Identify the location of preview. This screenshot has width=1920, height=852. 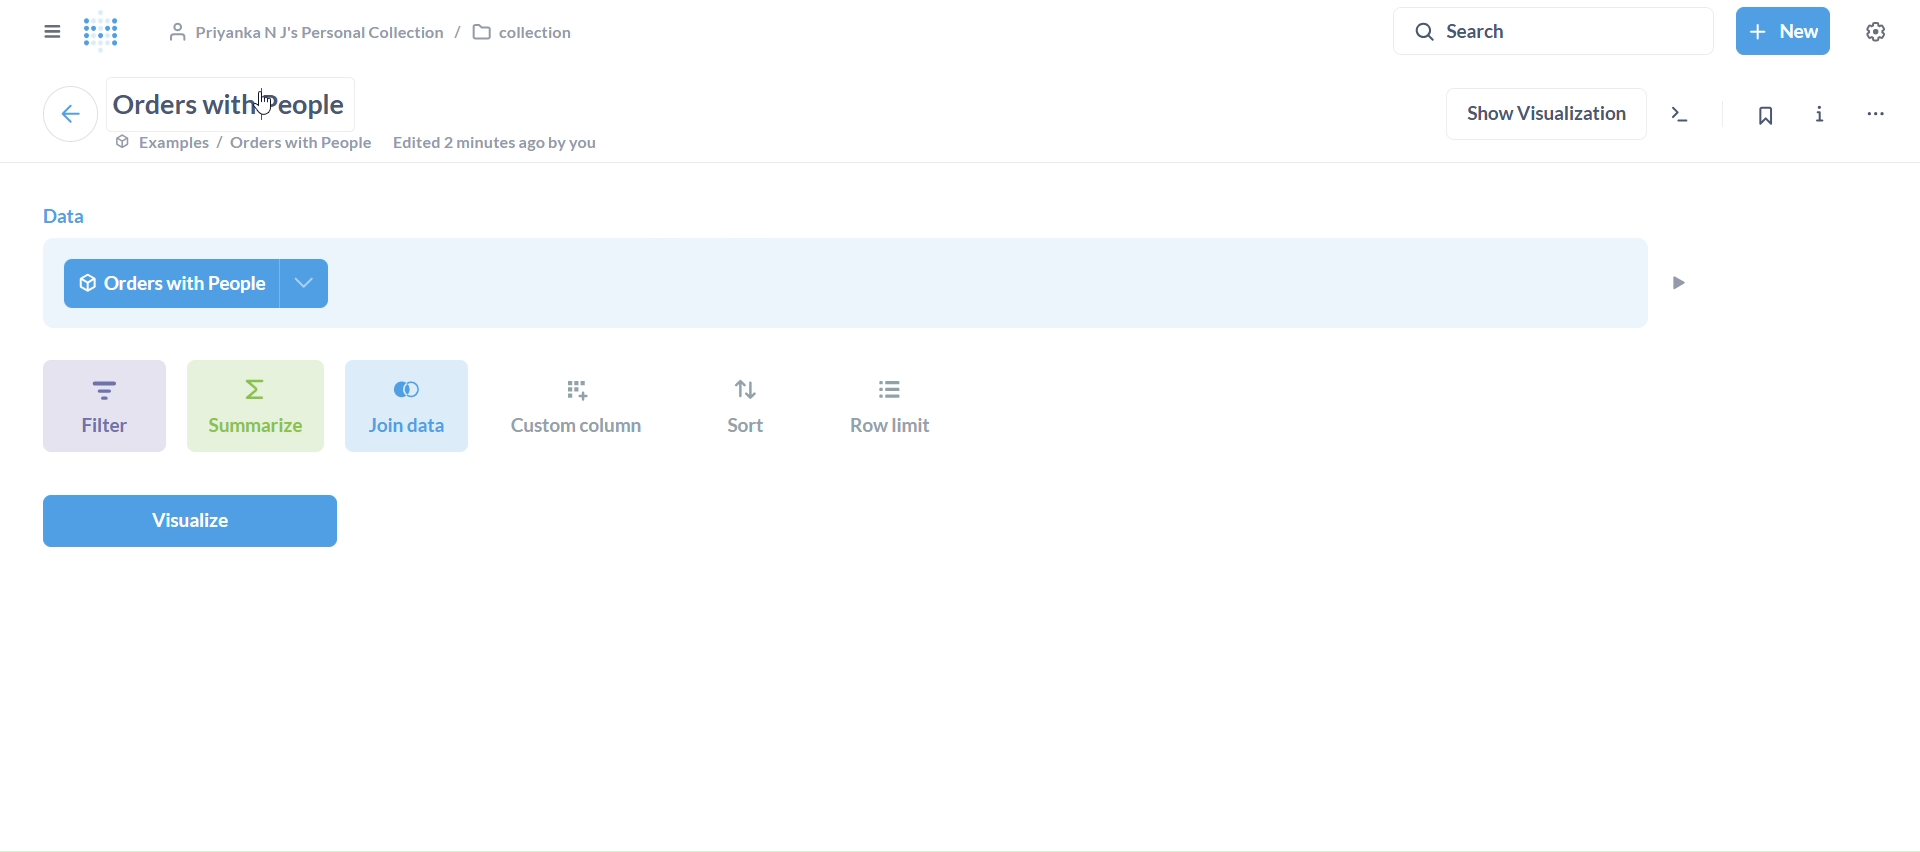
(1677, 282).